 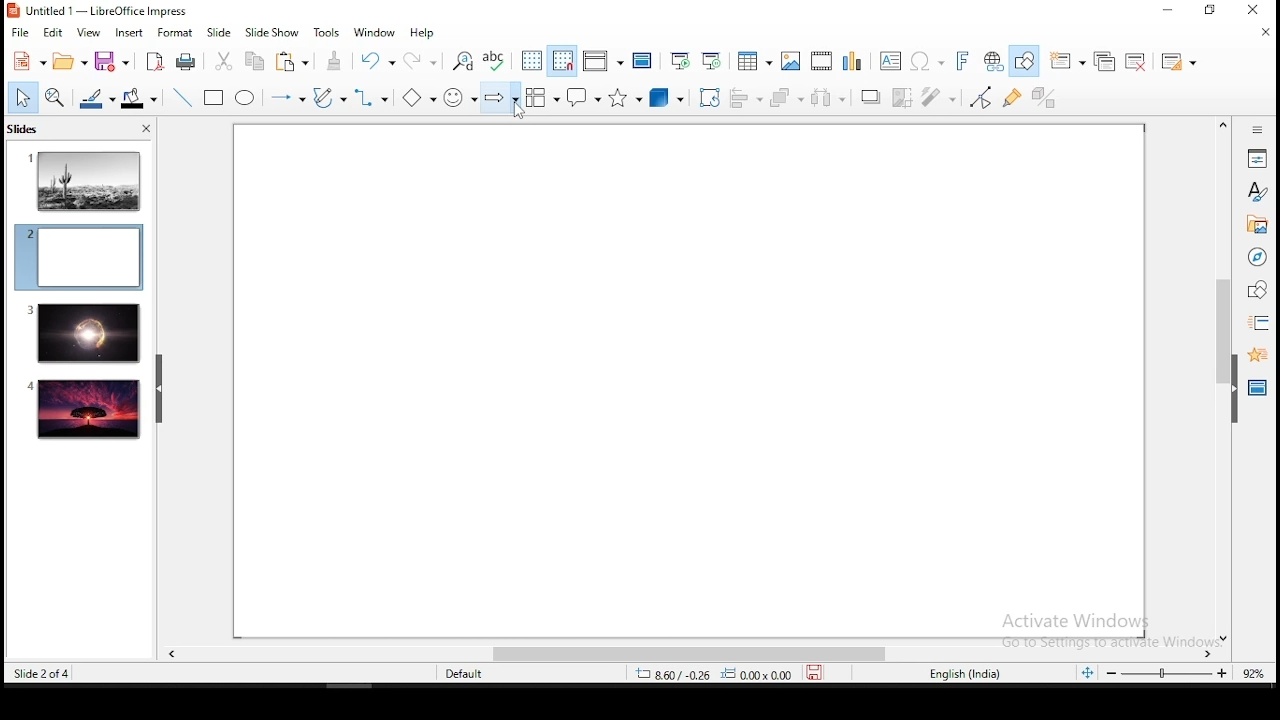 What do you see at coordinates (528, 60) in the screenshot?
I see `display grid` at bounding box center [528, 60].